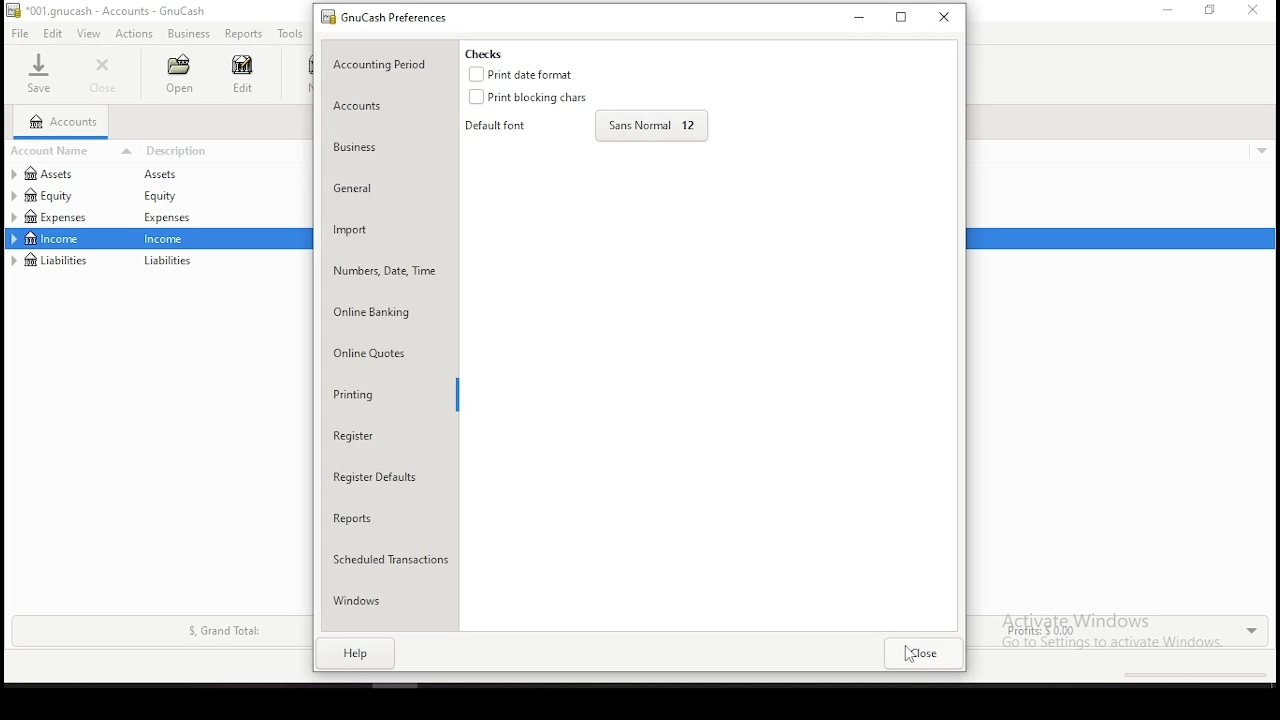 The width and height of the screenshot is (1280, 720). I want to click on checkbox: print date format, so click(528, 73).